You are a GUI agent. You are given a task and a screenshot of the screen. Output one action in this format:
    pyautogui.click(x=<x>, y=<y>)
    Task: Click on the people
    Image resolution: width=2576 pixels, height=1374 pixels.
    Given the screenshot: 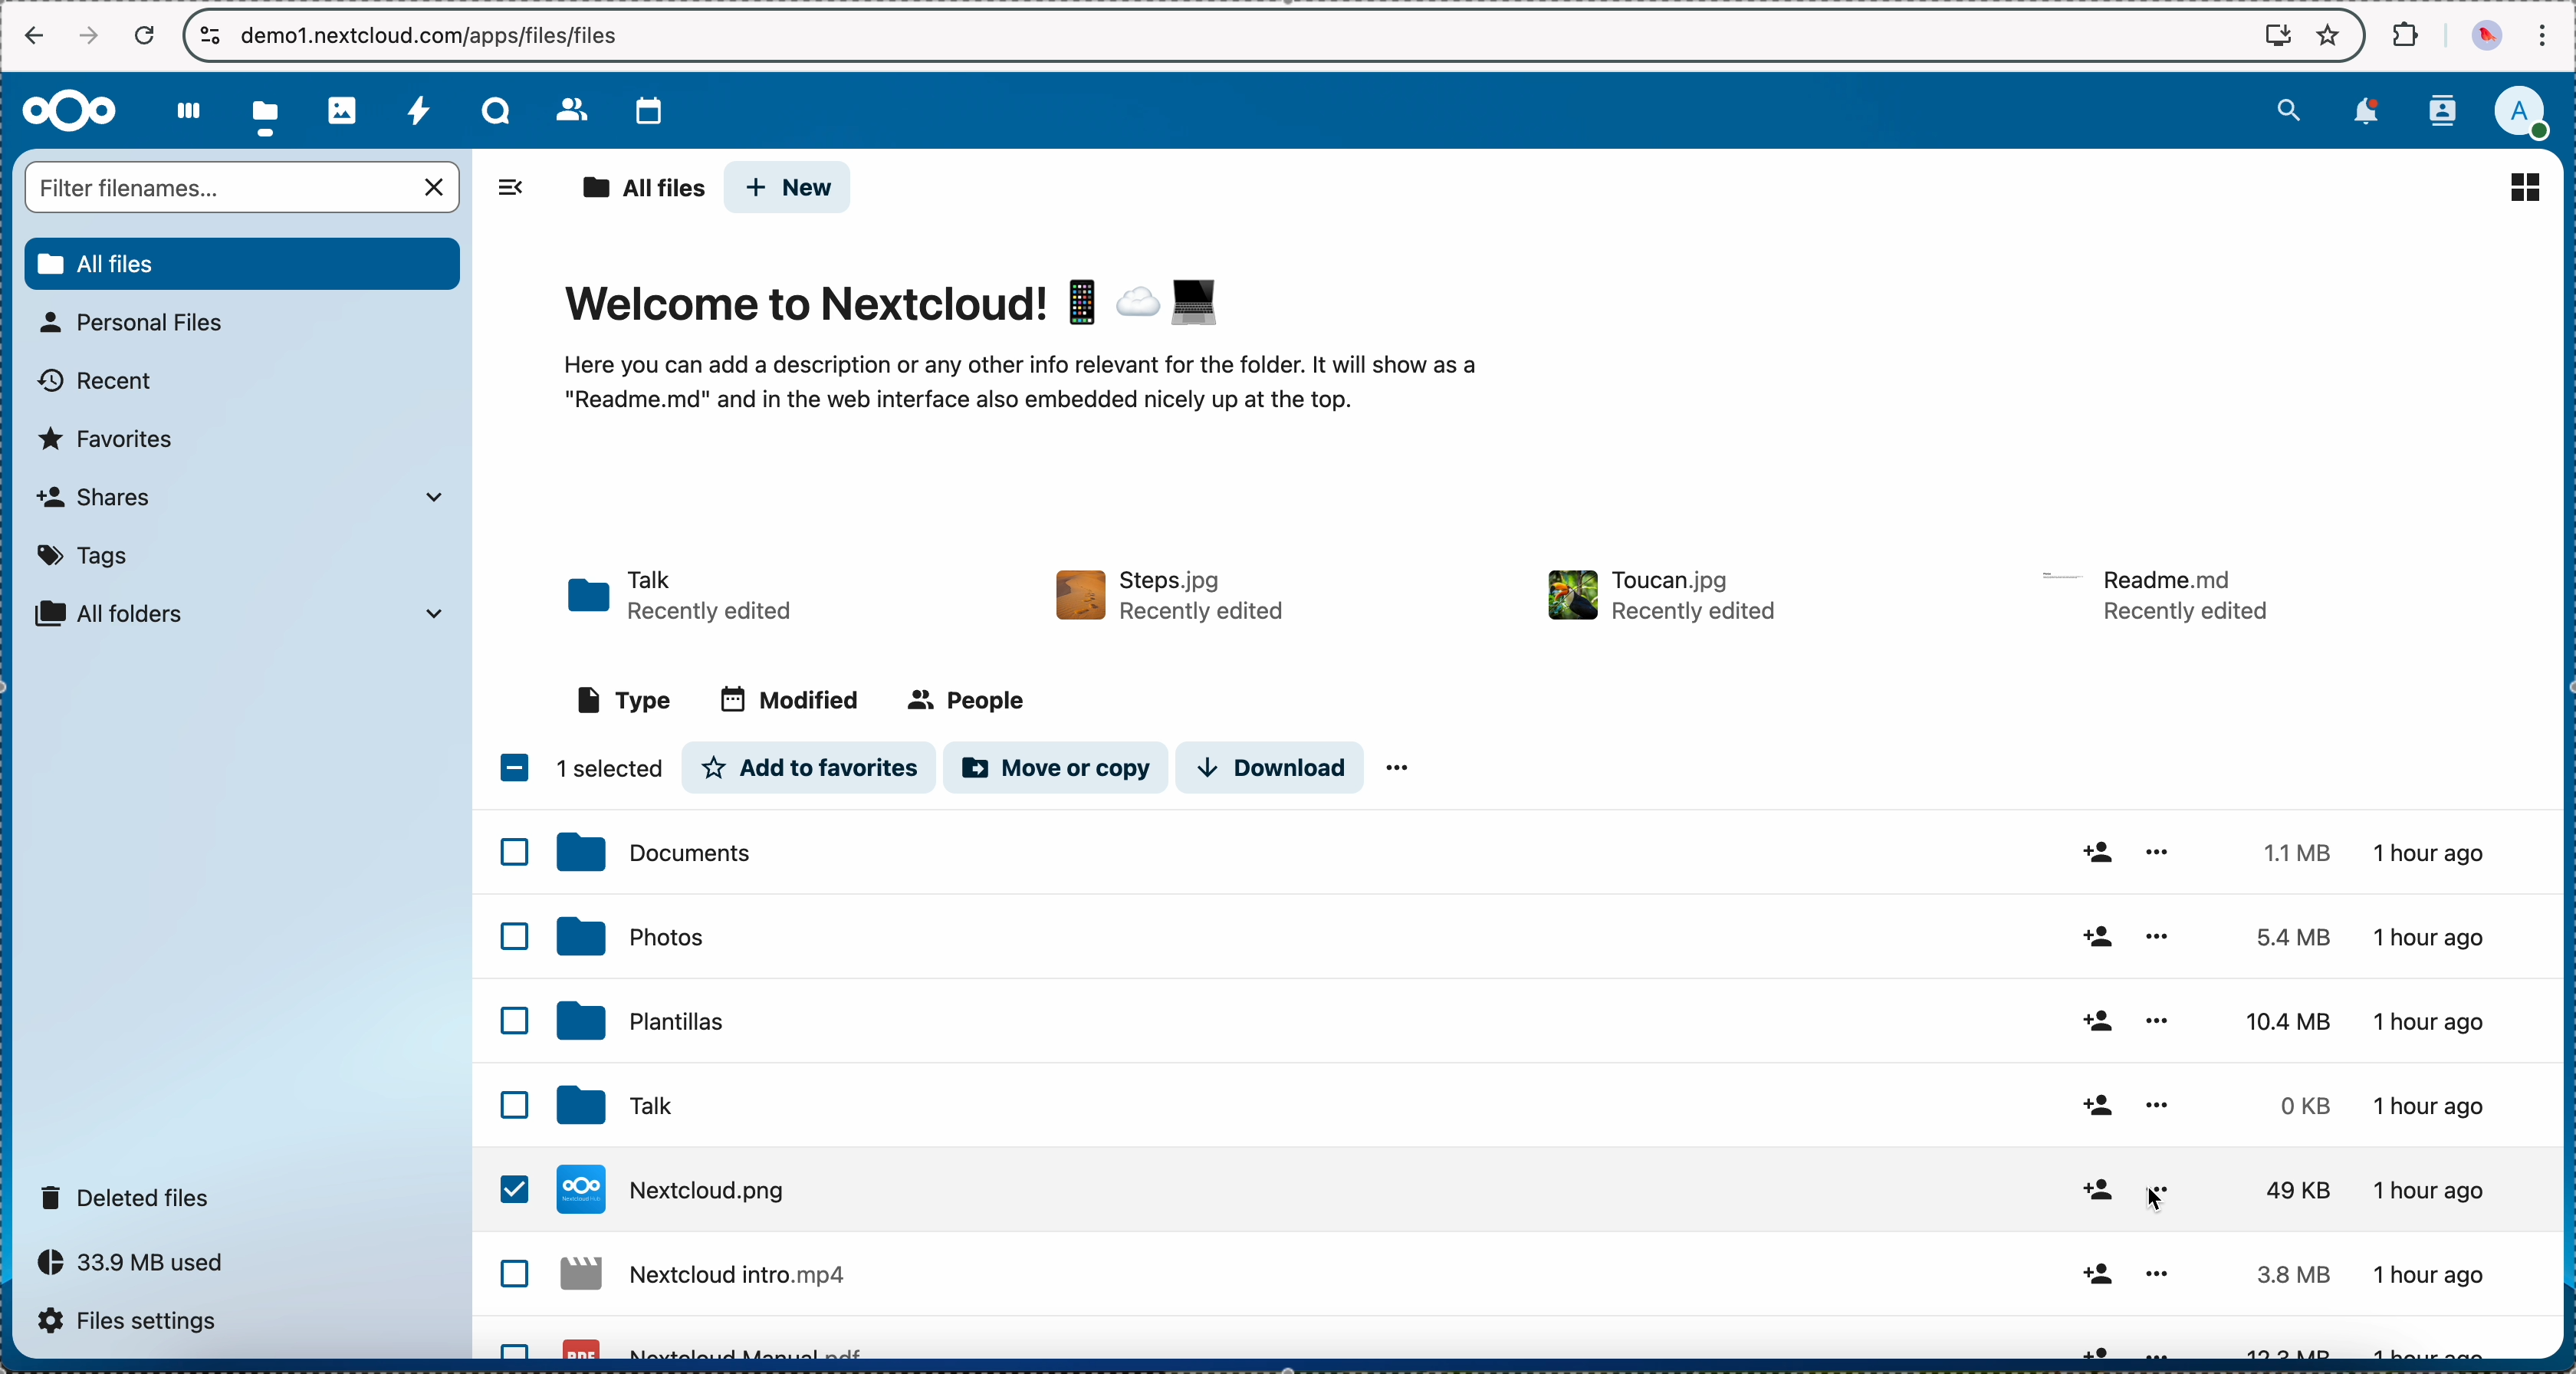 What is the action you would take?
    pyautogui.click(x=971, y=699)
    